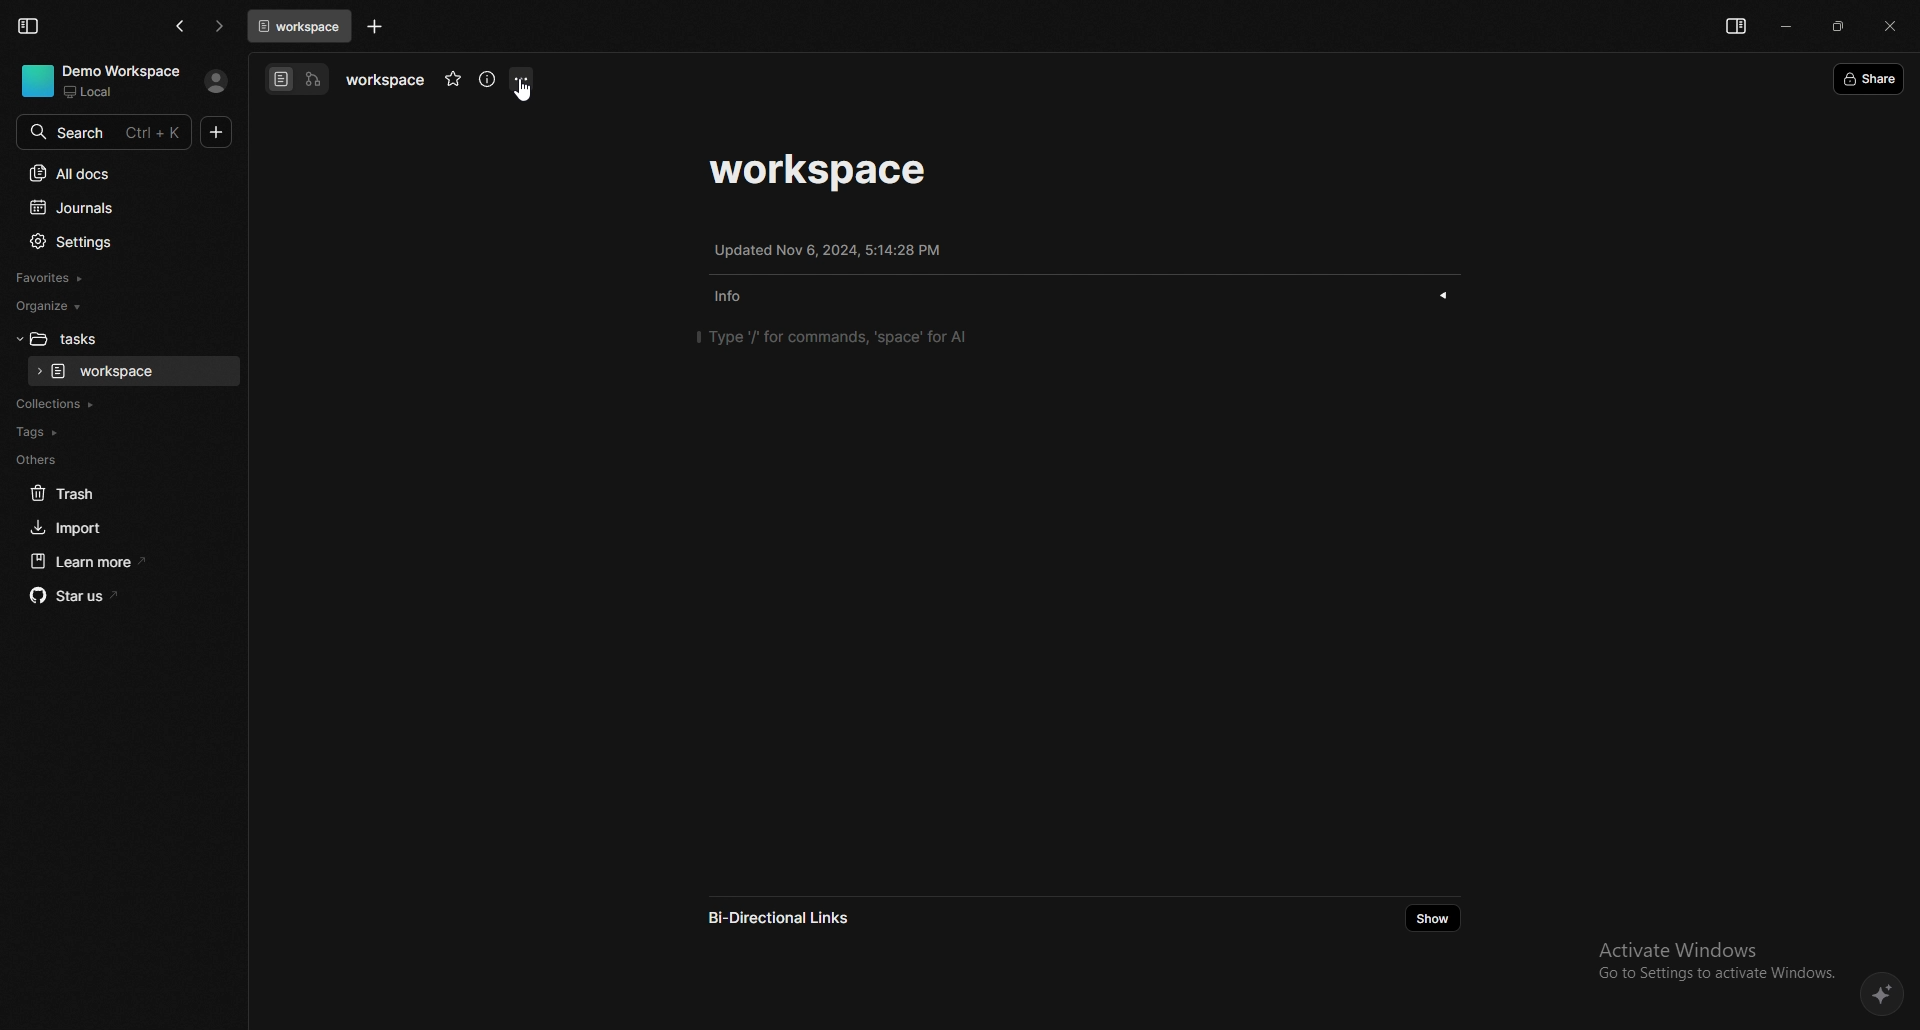  Describe the element at coordinates (116, 528) in the screenshot. I see `import` at that location.